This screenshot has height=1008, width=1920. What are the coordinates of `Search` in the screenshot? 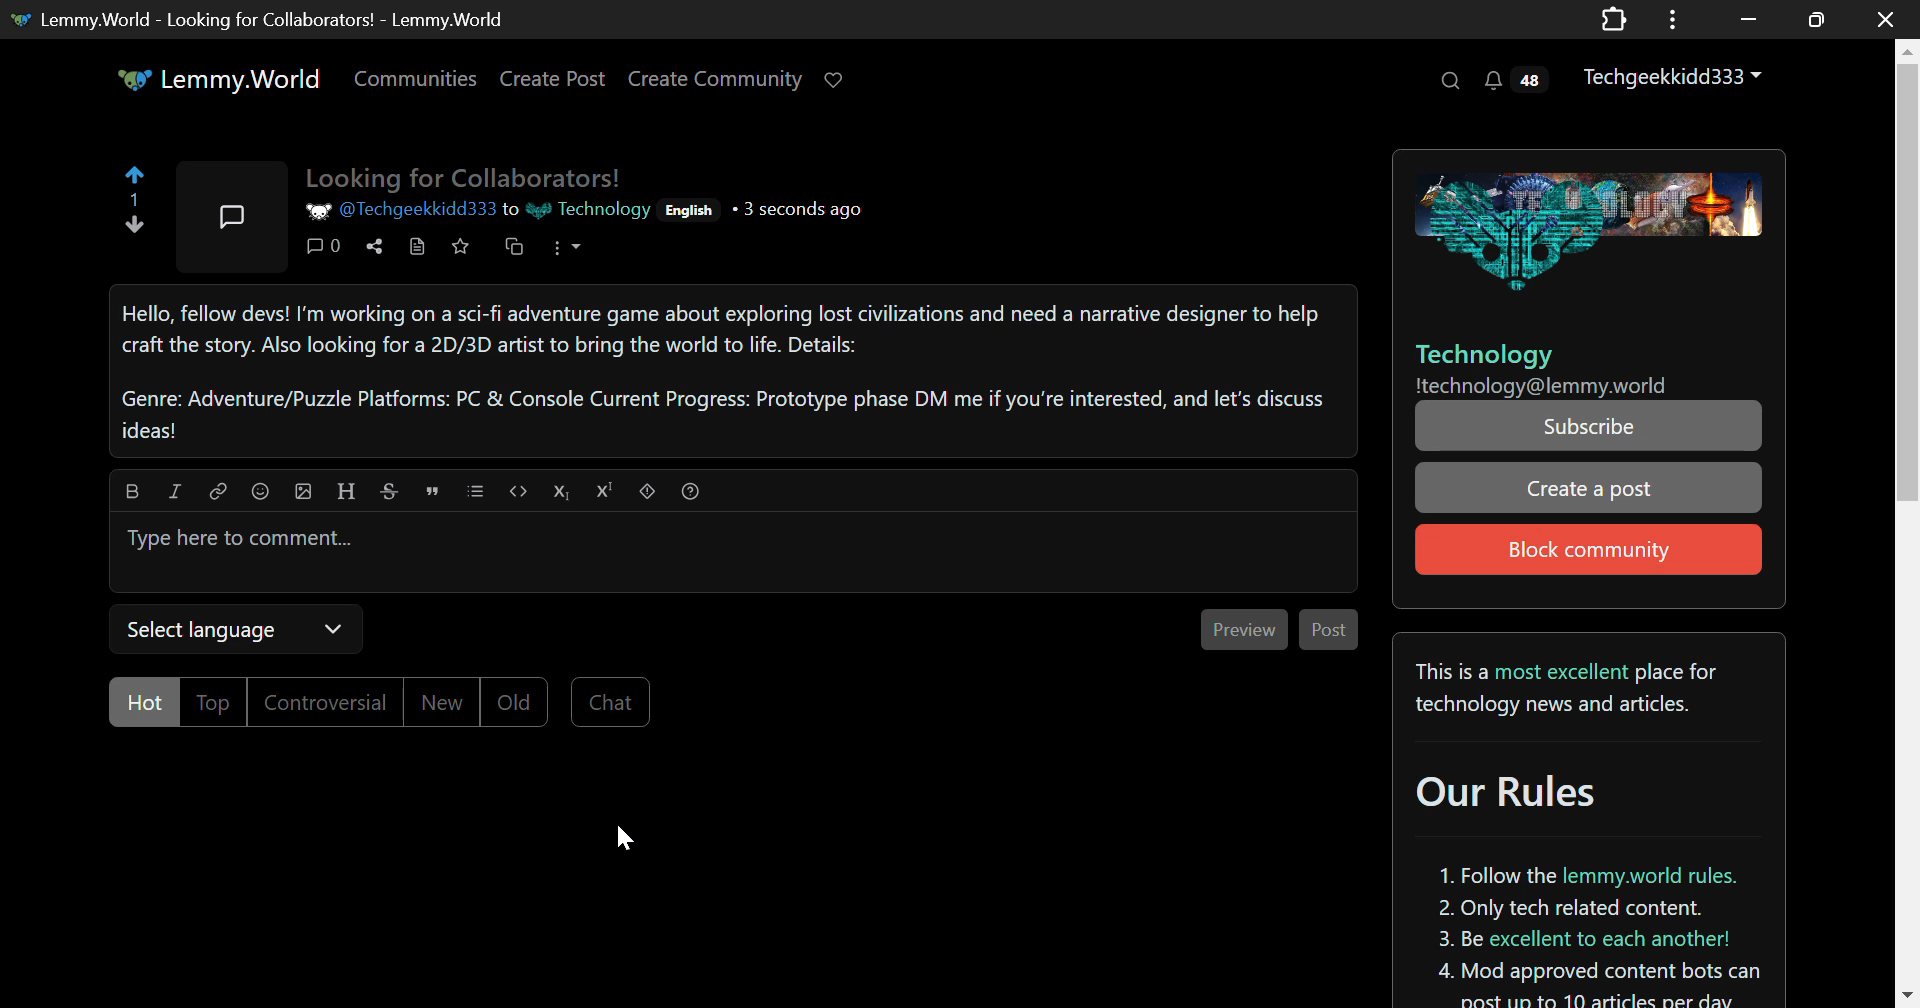 It's located at (1453, 82).